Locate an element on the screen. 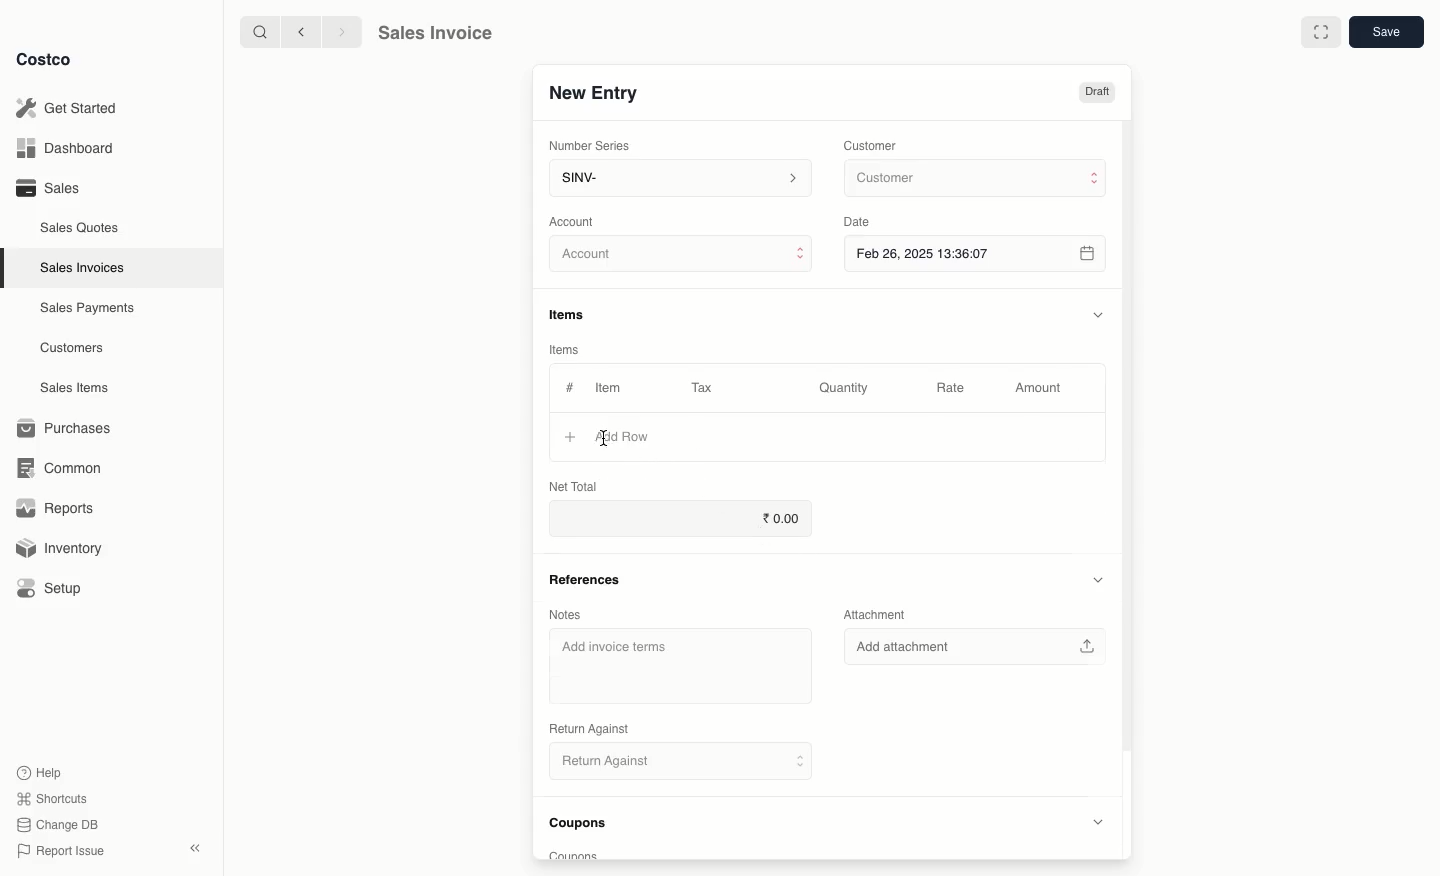 The width and height of the screenshot is (1440, 876). References is located at coordinates (586, 580).